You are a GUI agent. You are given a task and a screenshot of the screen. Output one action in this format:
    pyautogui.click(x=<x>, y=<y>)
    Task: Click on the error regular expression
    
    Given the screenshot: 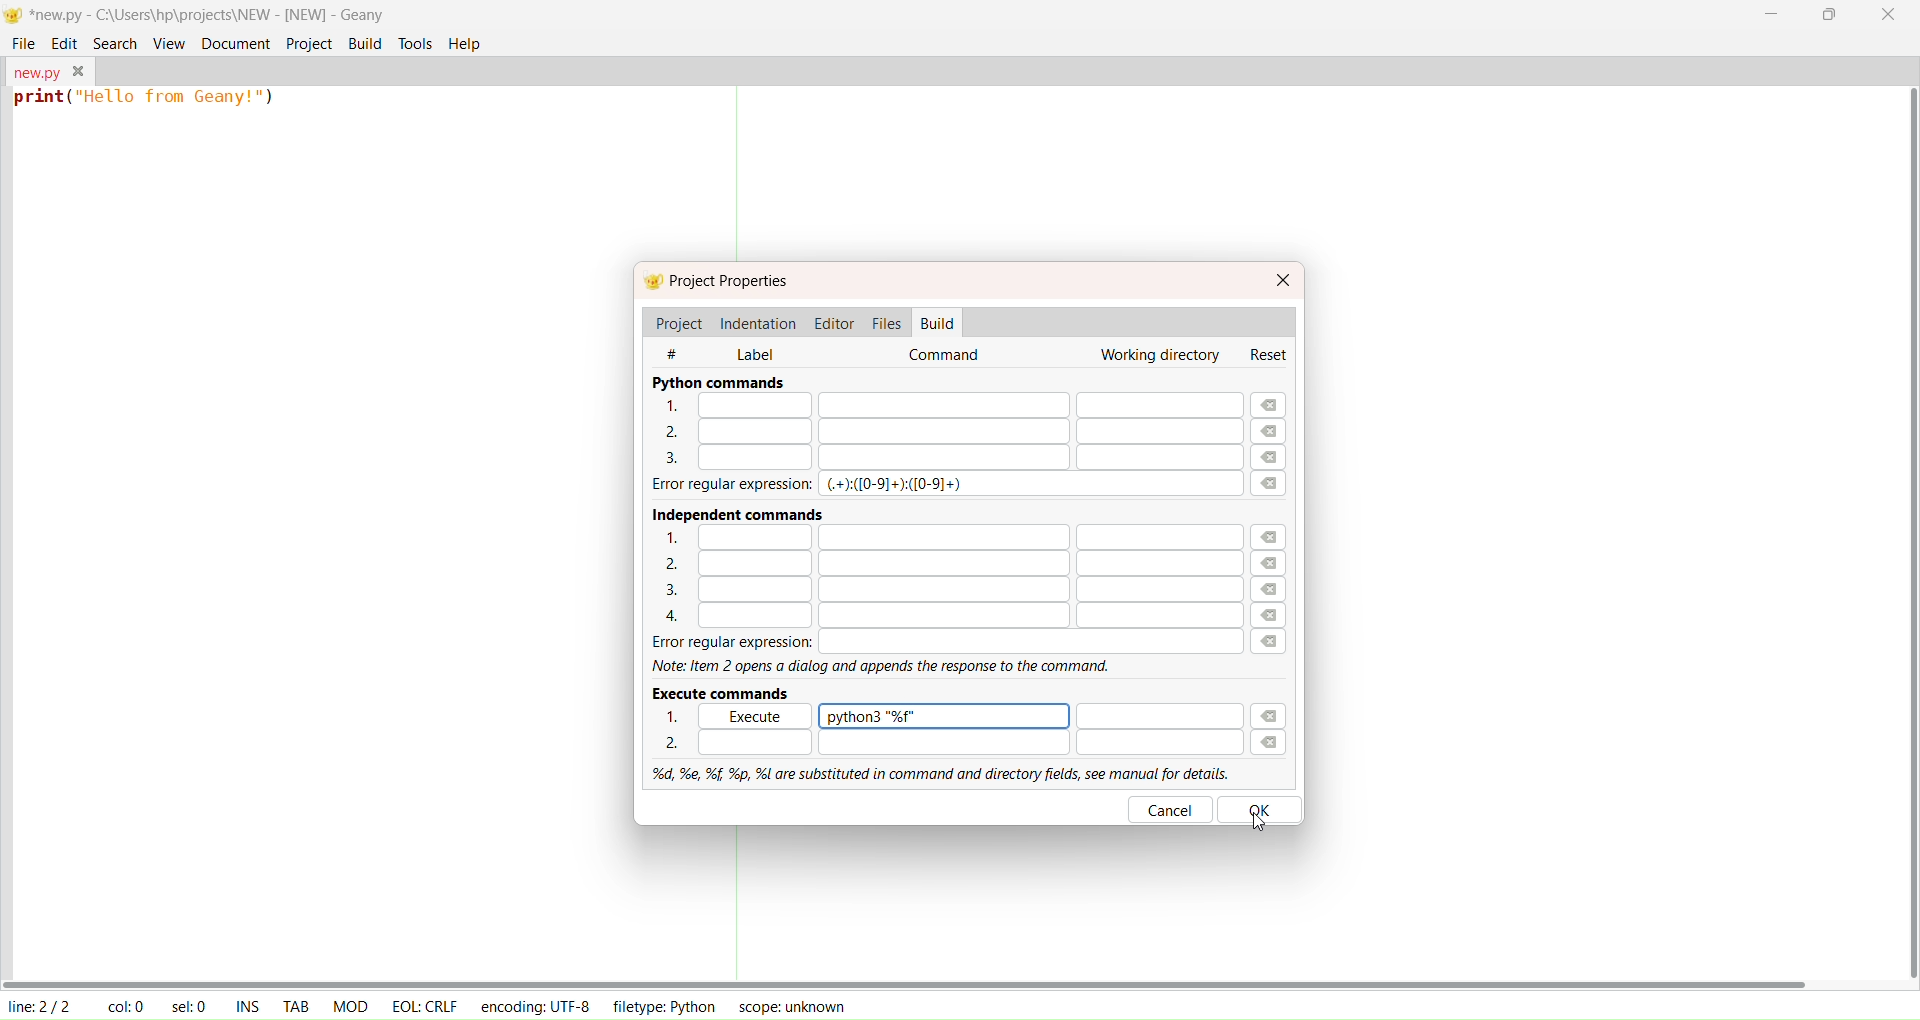 What is the action you would take?
    pyautogui.click(x=936, y=642)
    